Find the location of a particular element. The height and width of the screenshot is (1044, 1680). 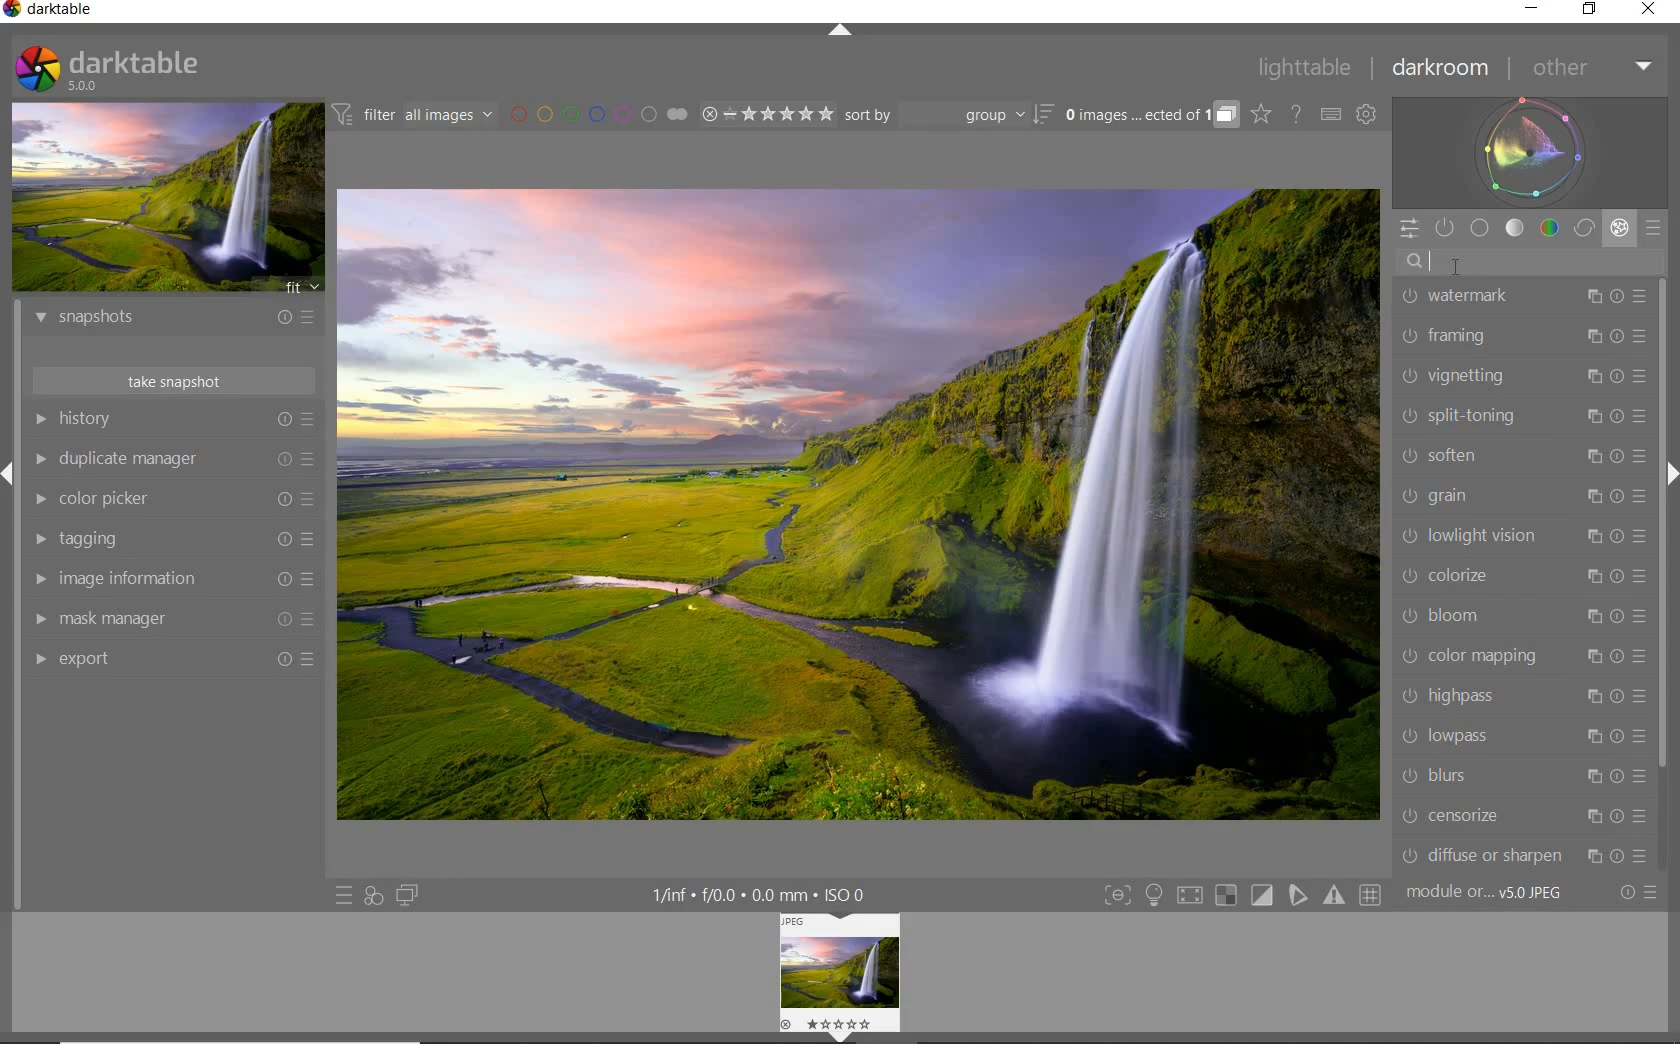

effect is located at coordinates (1618, 227).